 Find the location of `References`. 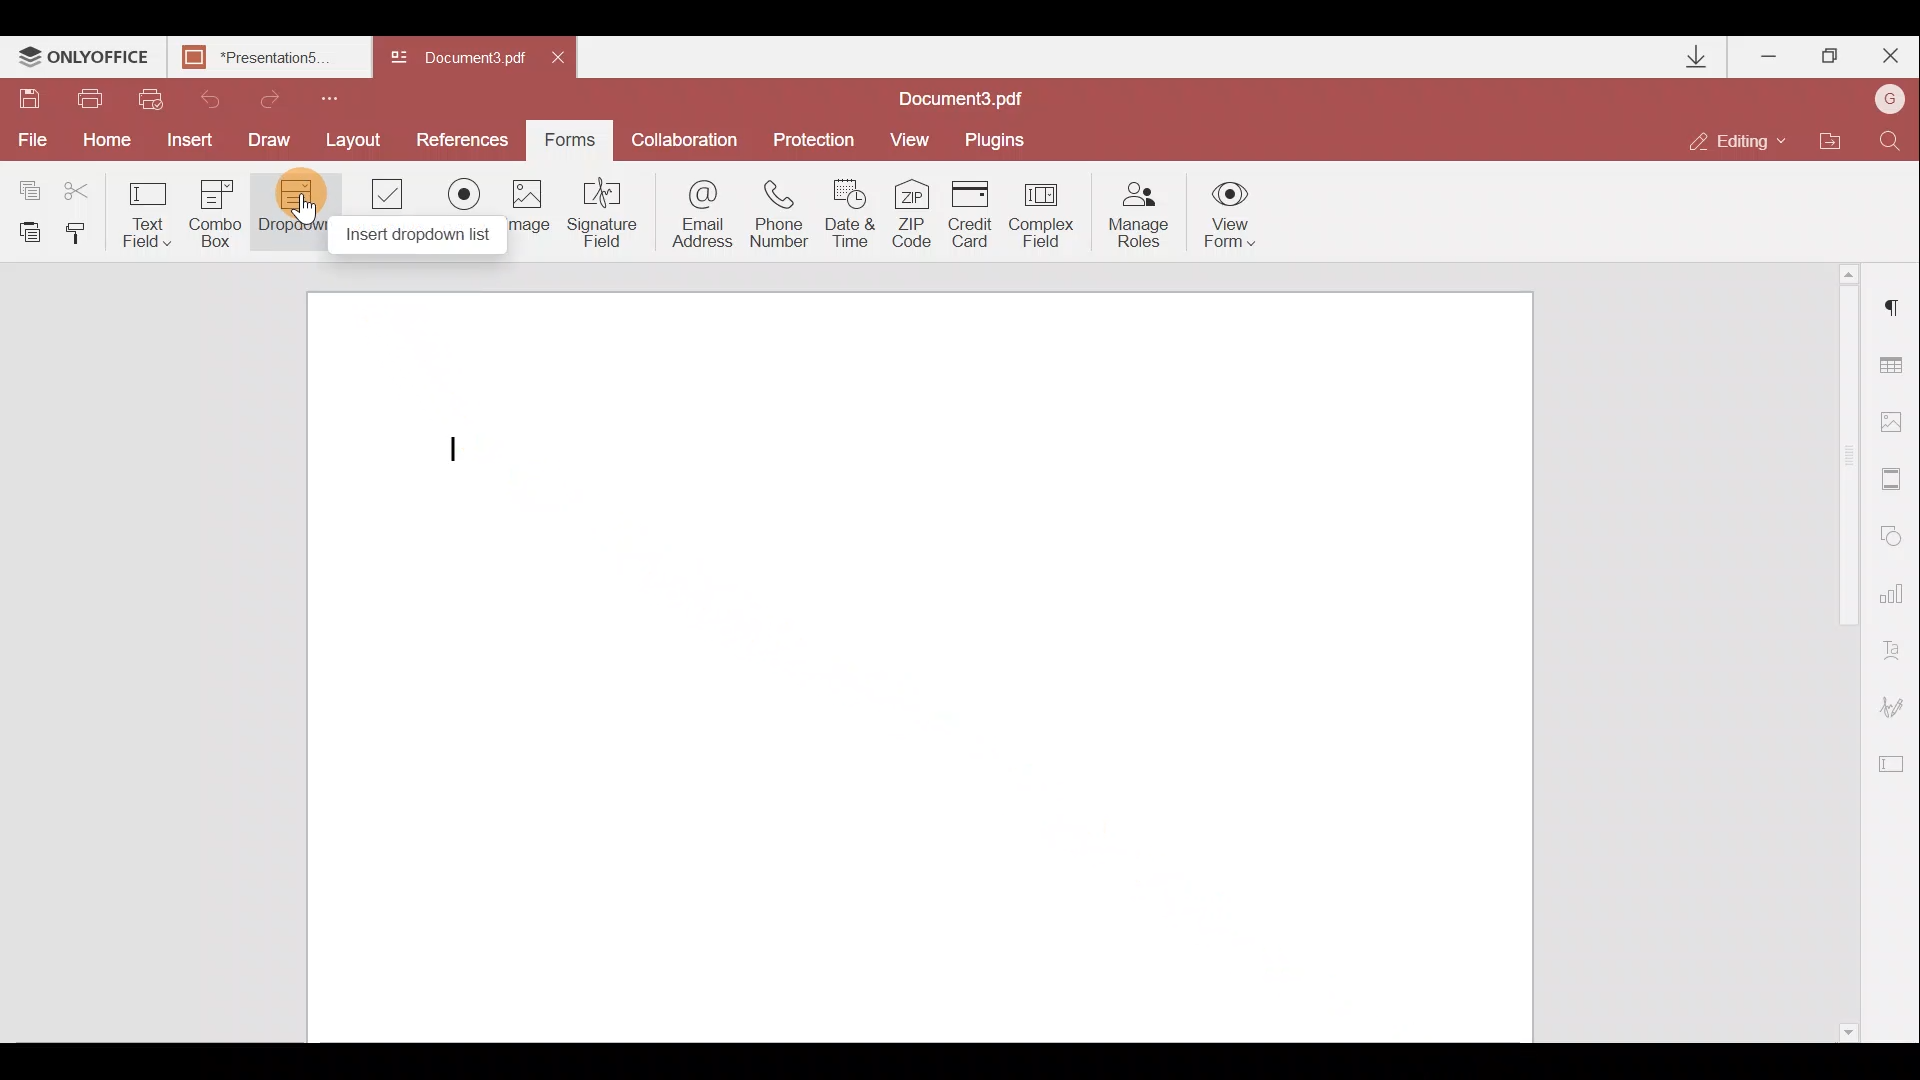

References is located at coordinates (466, 138).